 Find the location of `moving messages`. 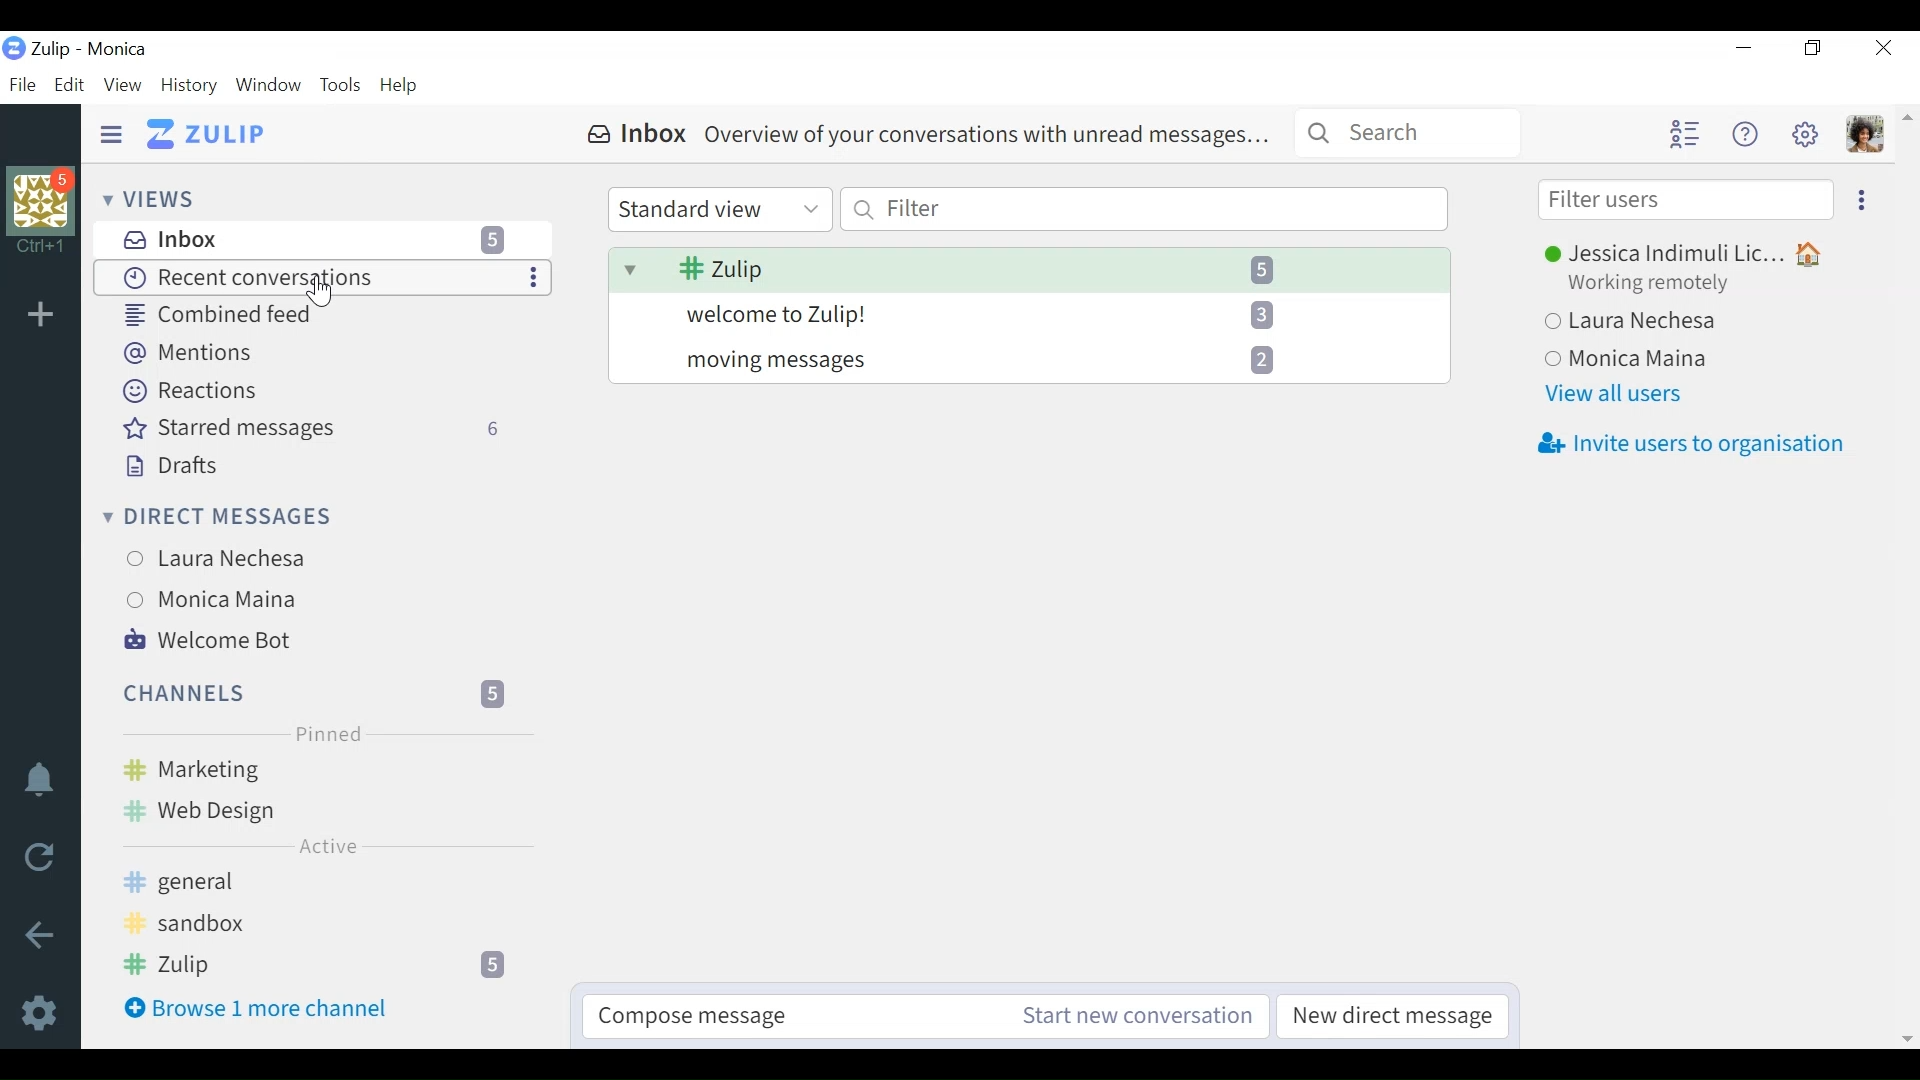

moving messages is located at coordinates (1028, 363).